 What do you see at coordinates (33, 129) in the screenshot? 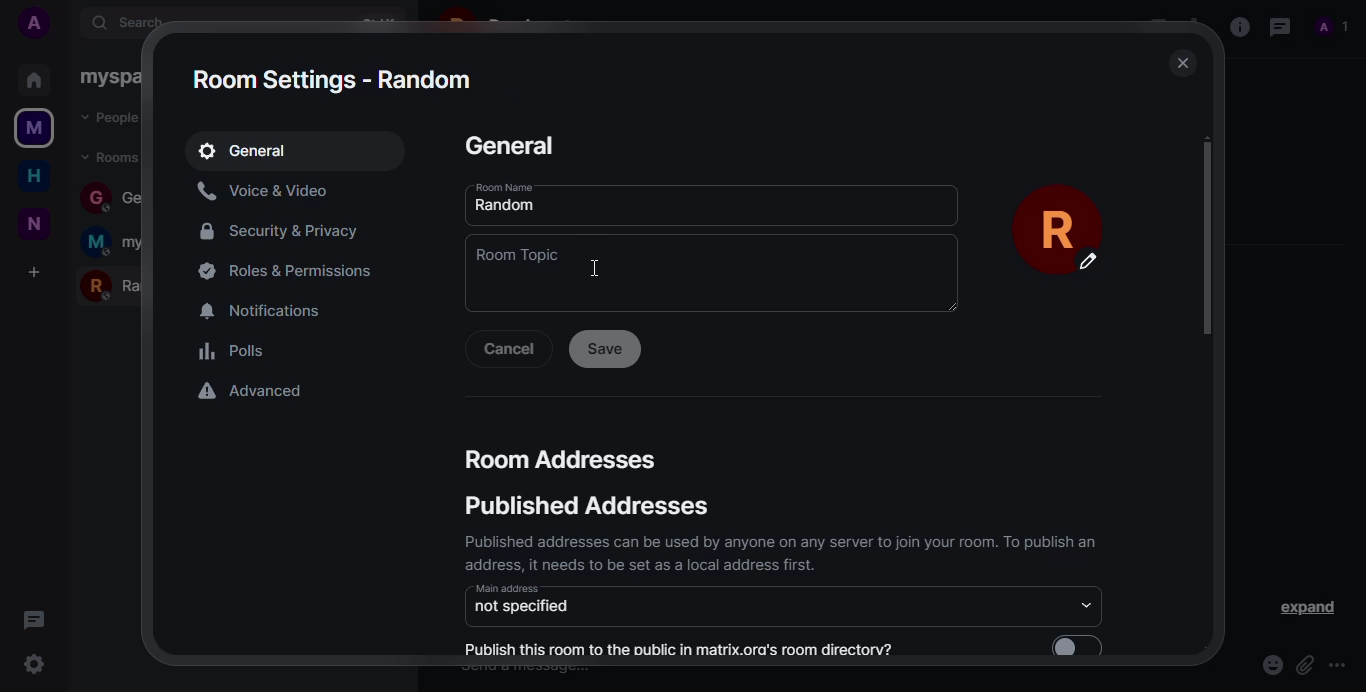
I see `myspace` at bounding box center [33, 129].